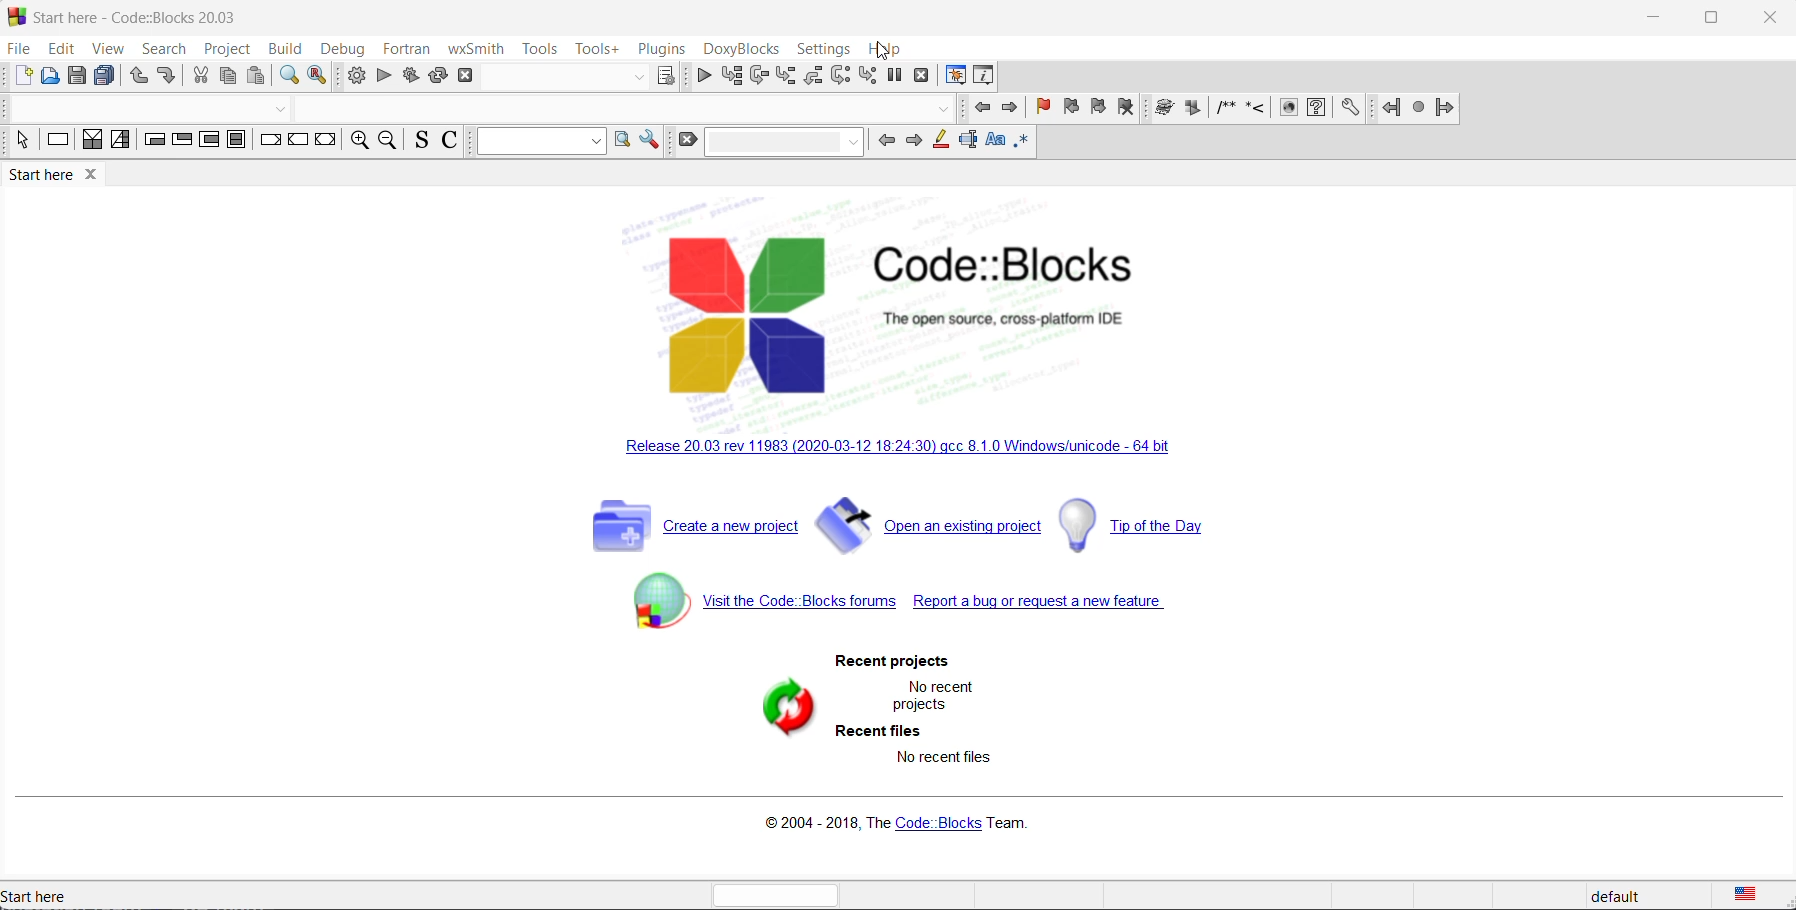  What do you see at coordinates (752, 604) in the screenshot?
I see `code block forum` at bounding box center [752, 604].